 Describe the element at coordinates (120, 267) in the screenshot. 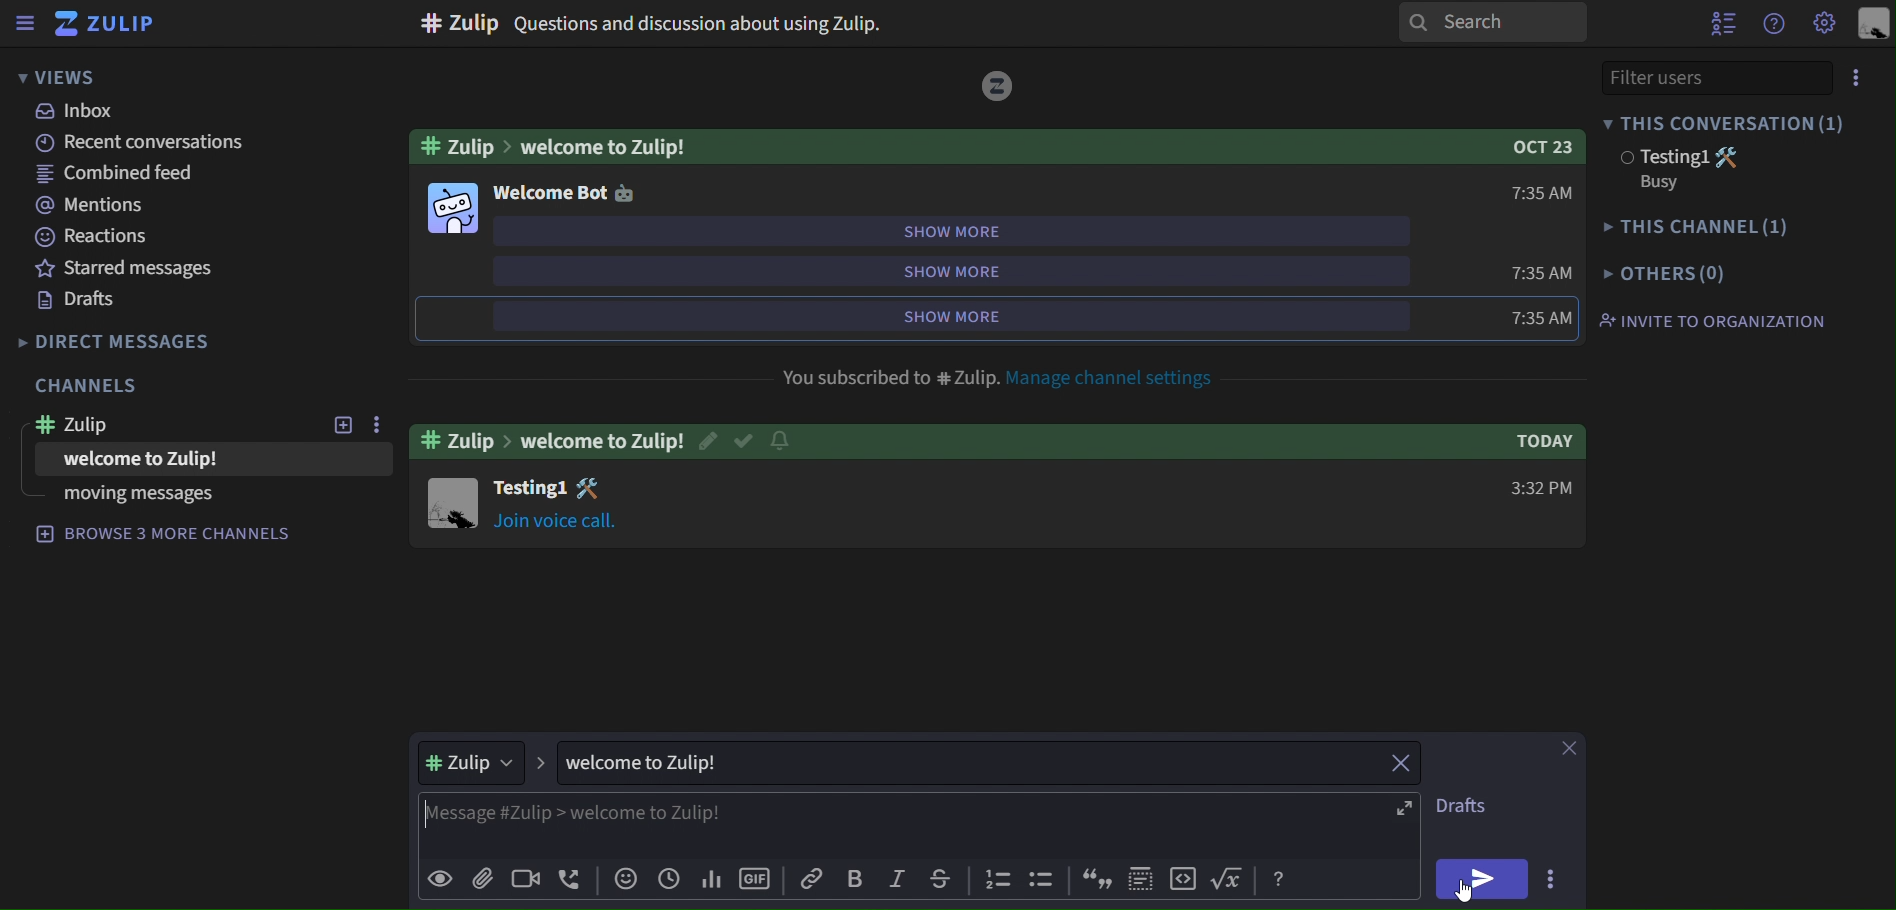

I see `starred messages` at that location.